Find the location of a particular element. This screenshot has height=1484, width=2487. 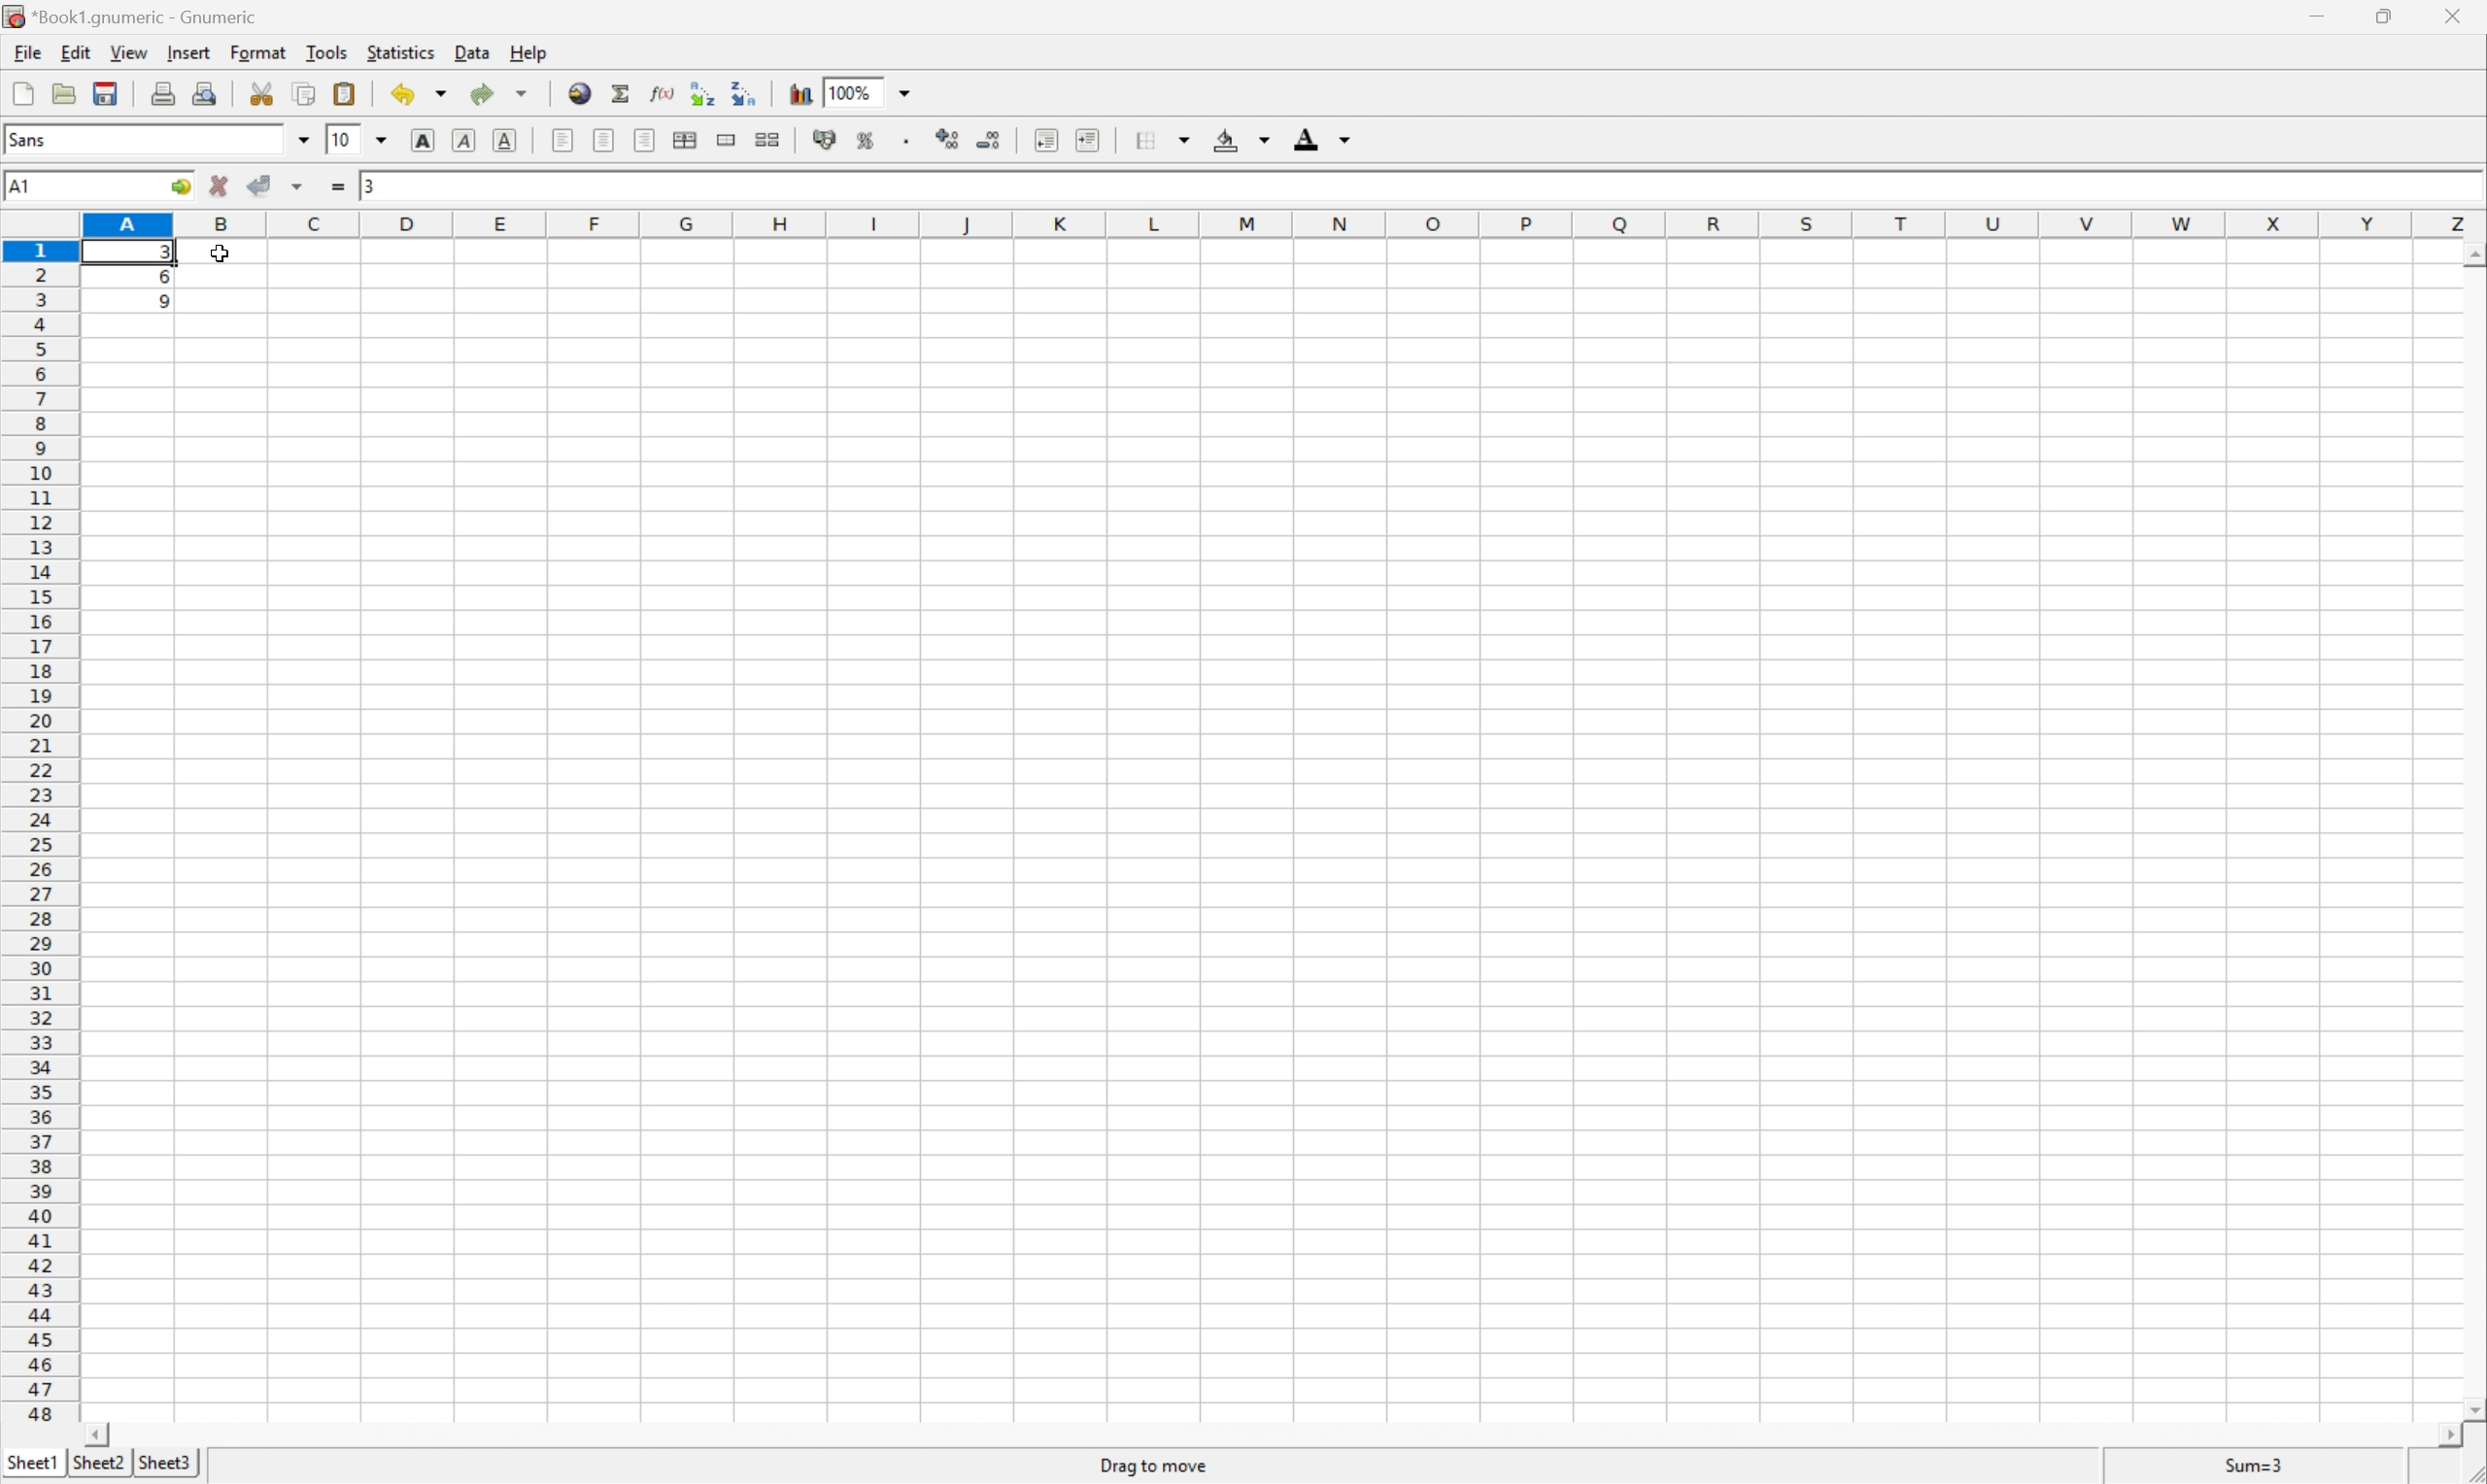

Redo is located at coordinates (496, 93).